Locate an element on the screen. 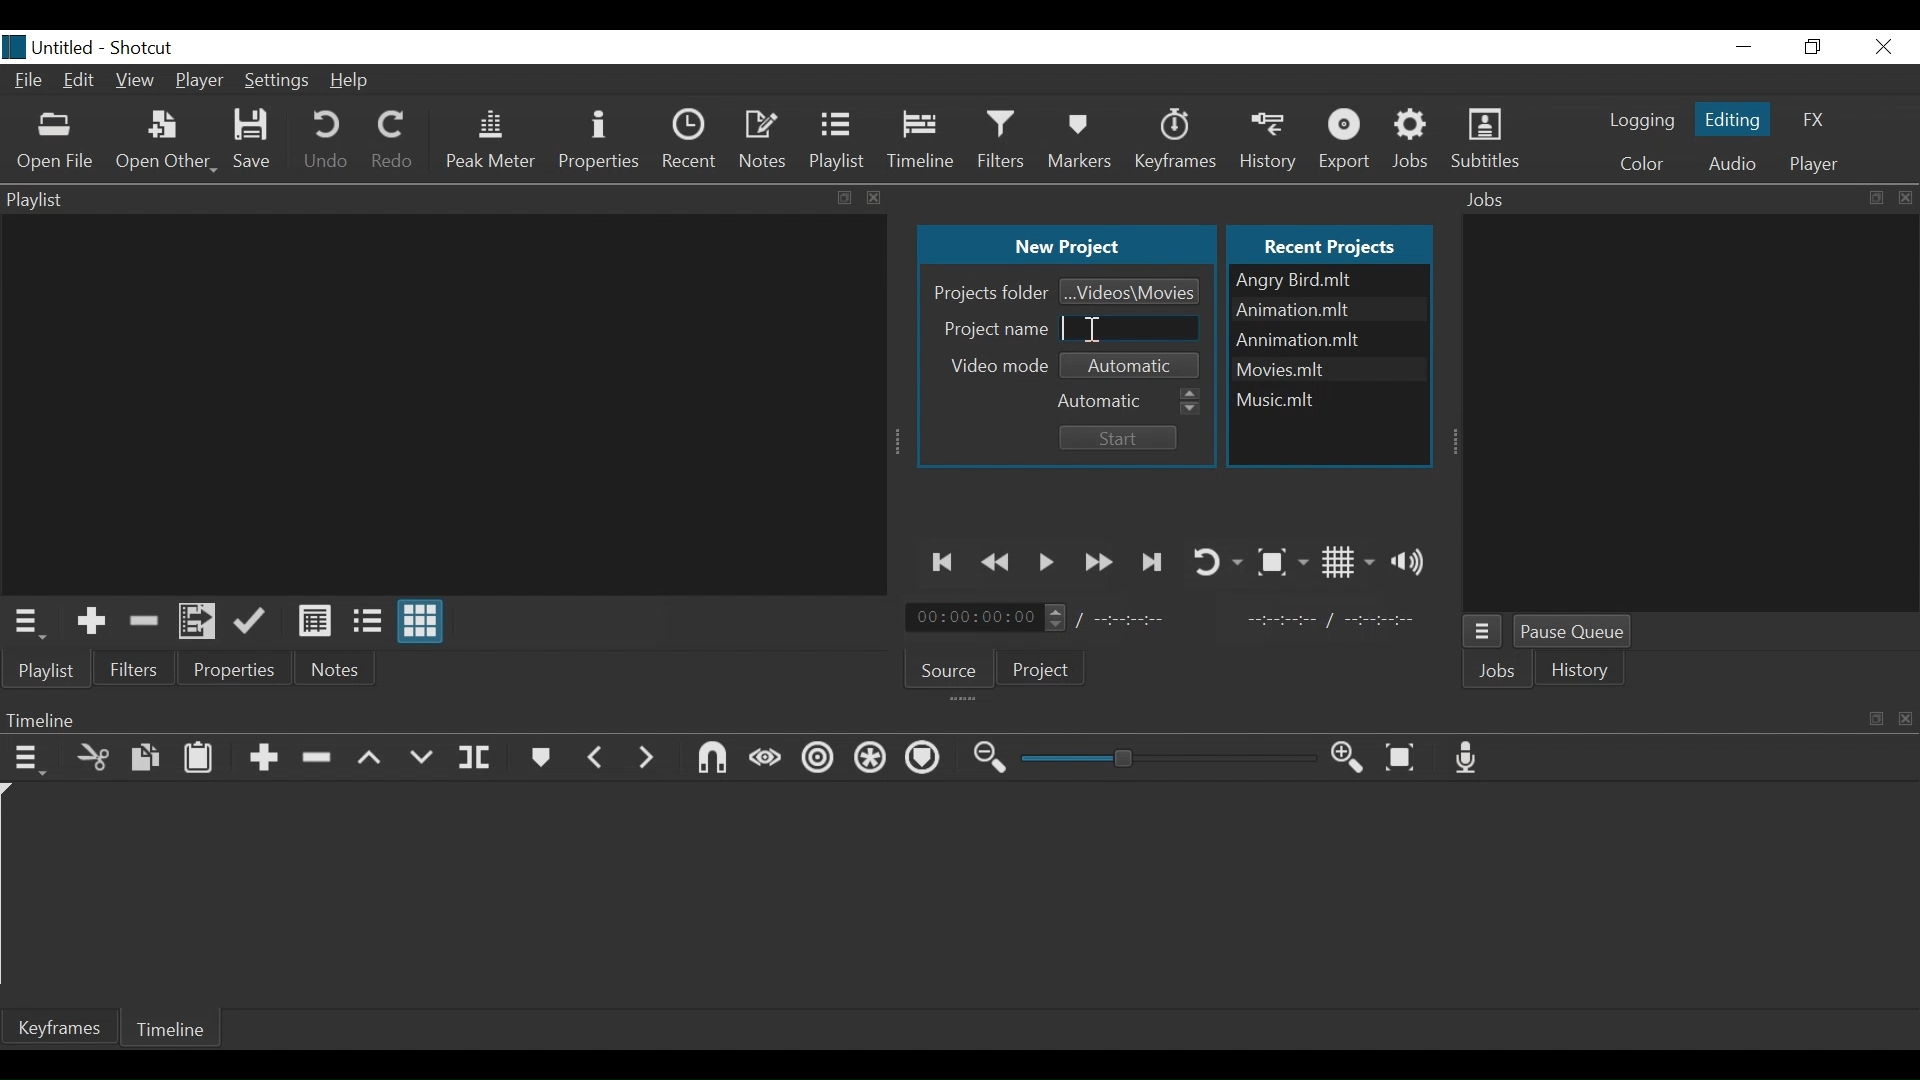 This screenshot has width=1920, height=1080. Lift is located at coordinates (371, 759).